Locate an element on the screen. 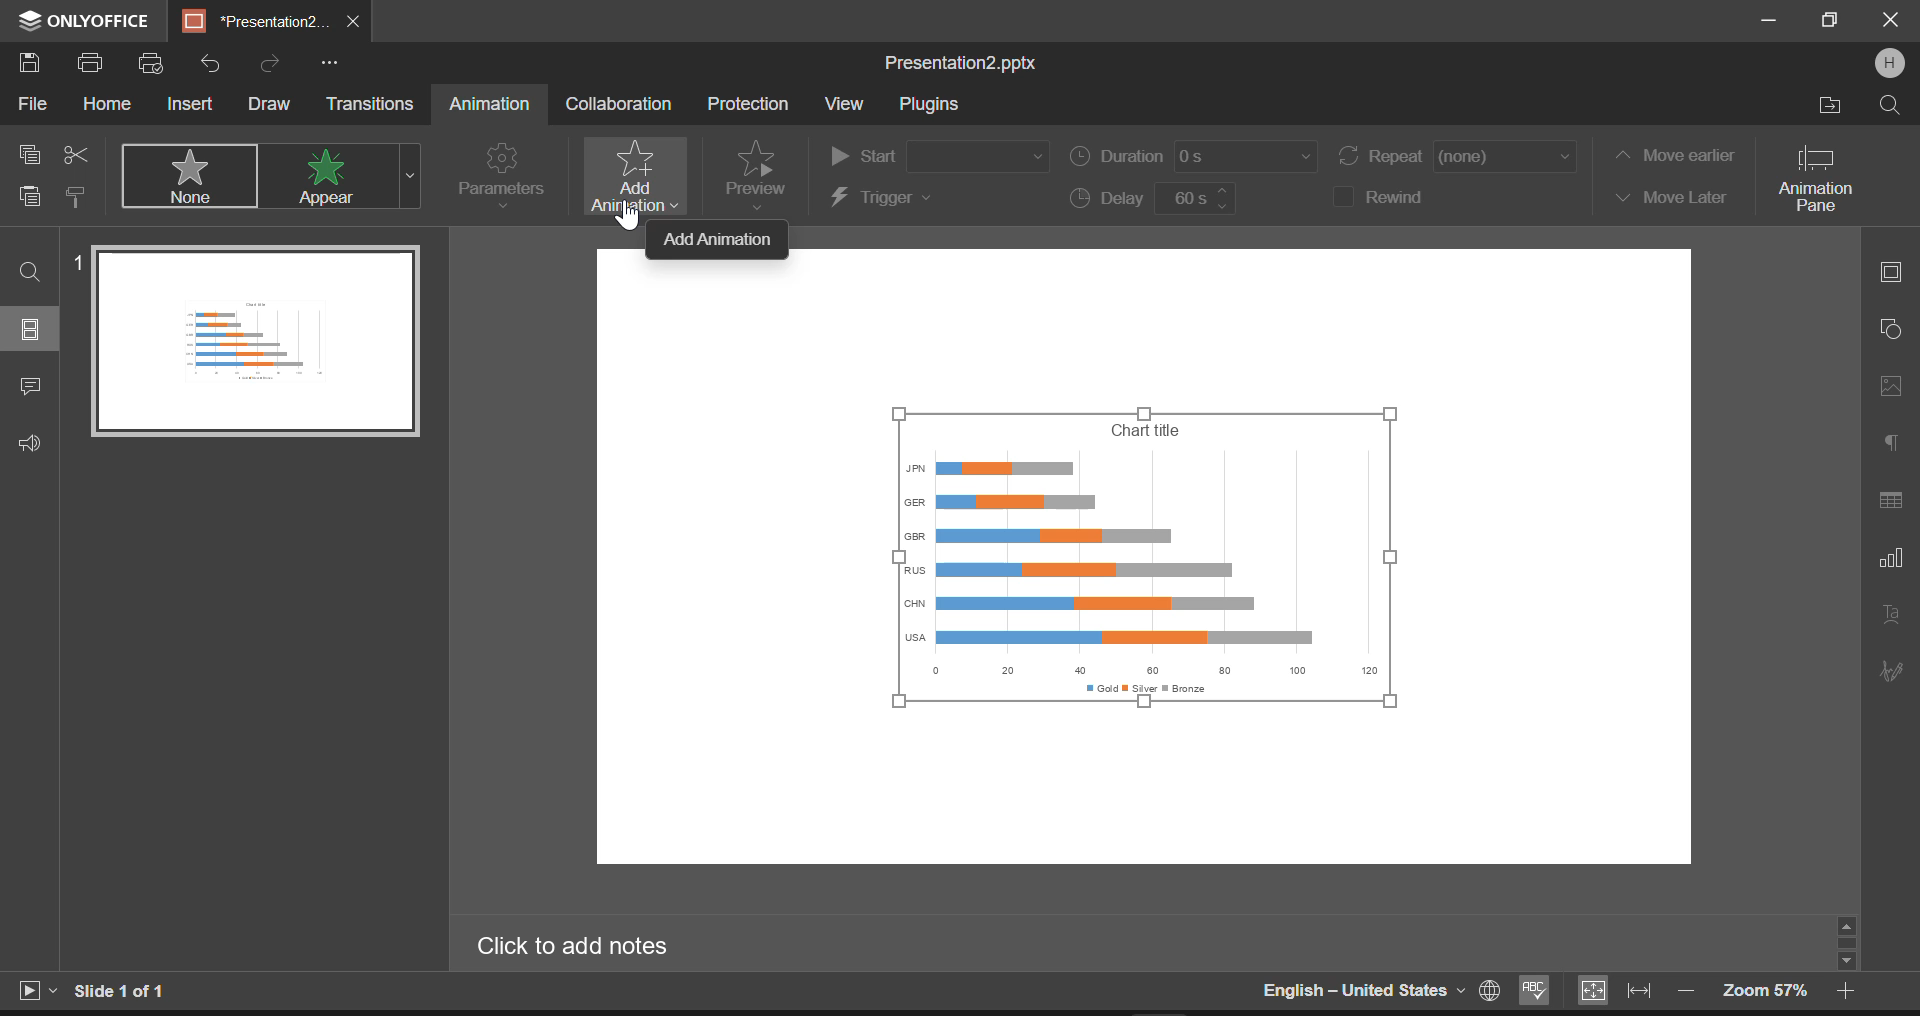  Parameters is located at coordinates (500, 174).